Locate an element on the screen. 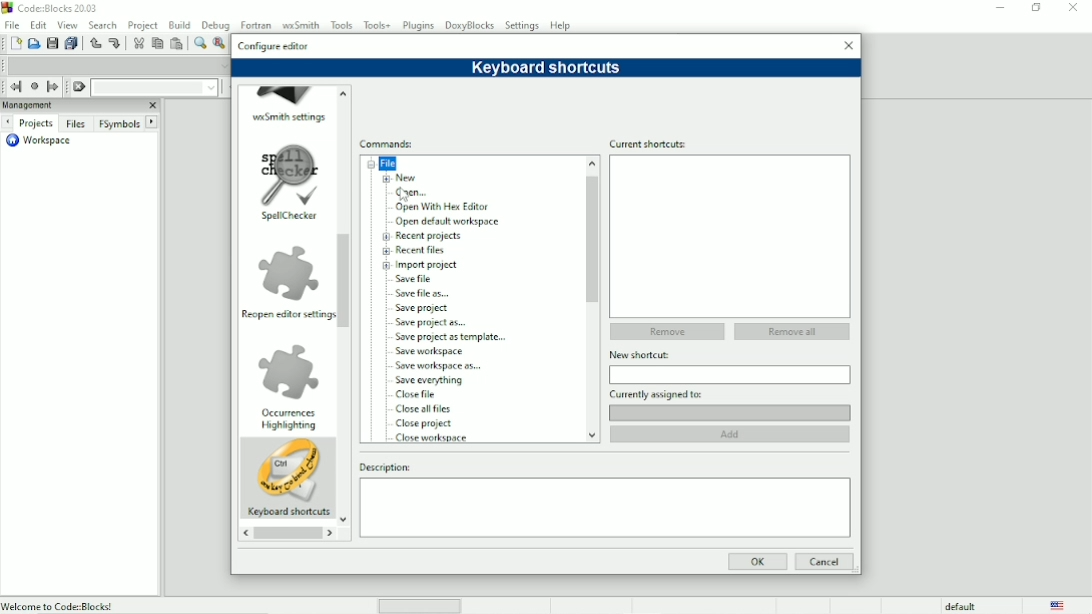  Plugins is located at coordinates (420, 25).